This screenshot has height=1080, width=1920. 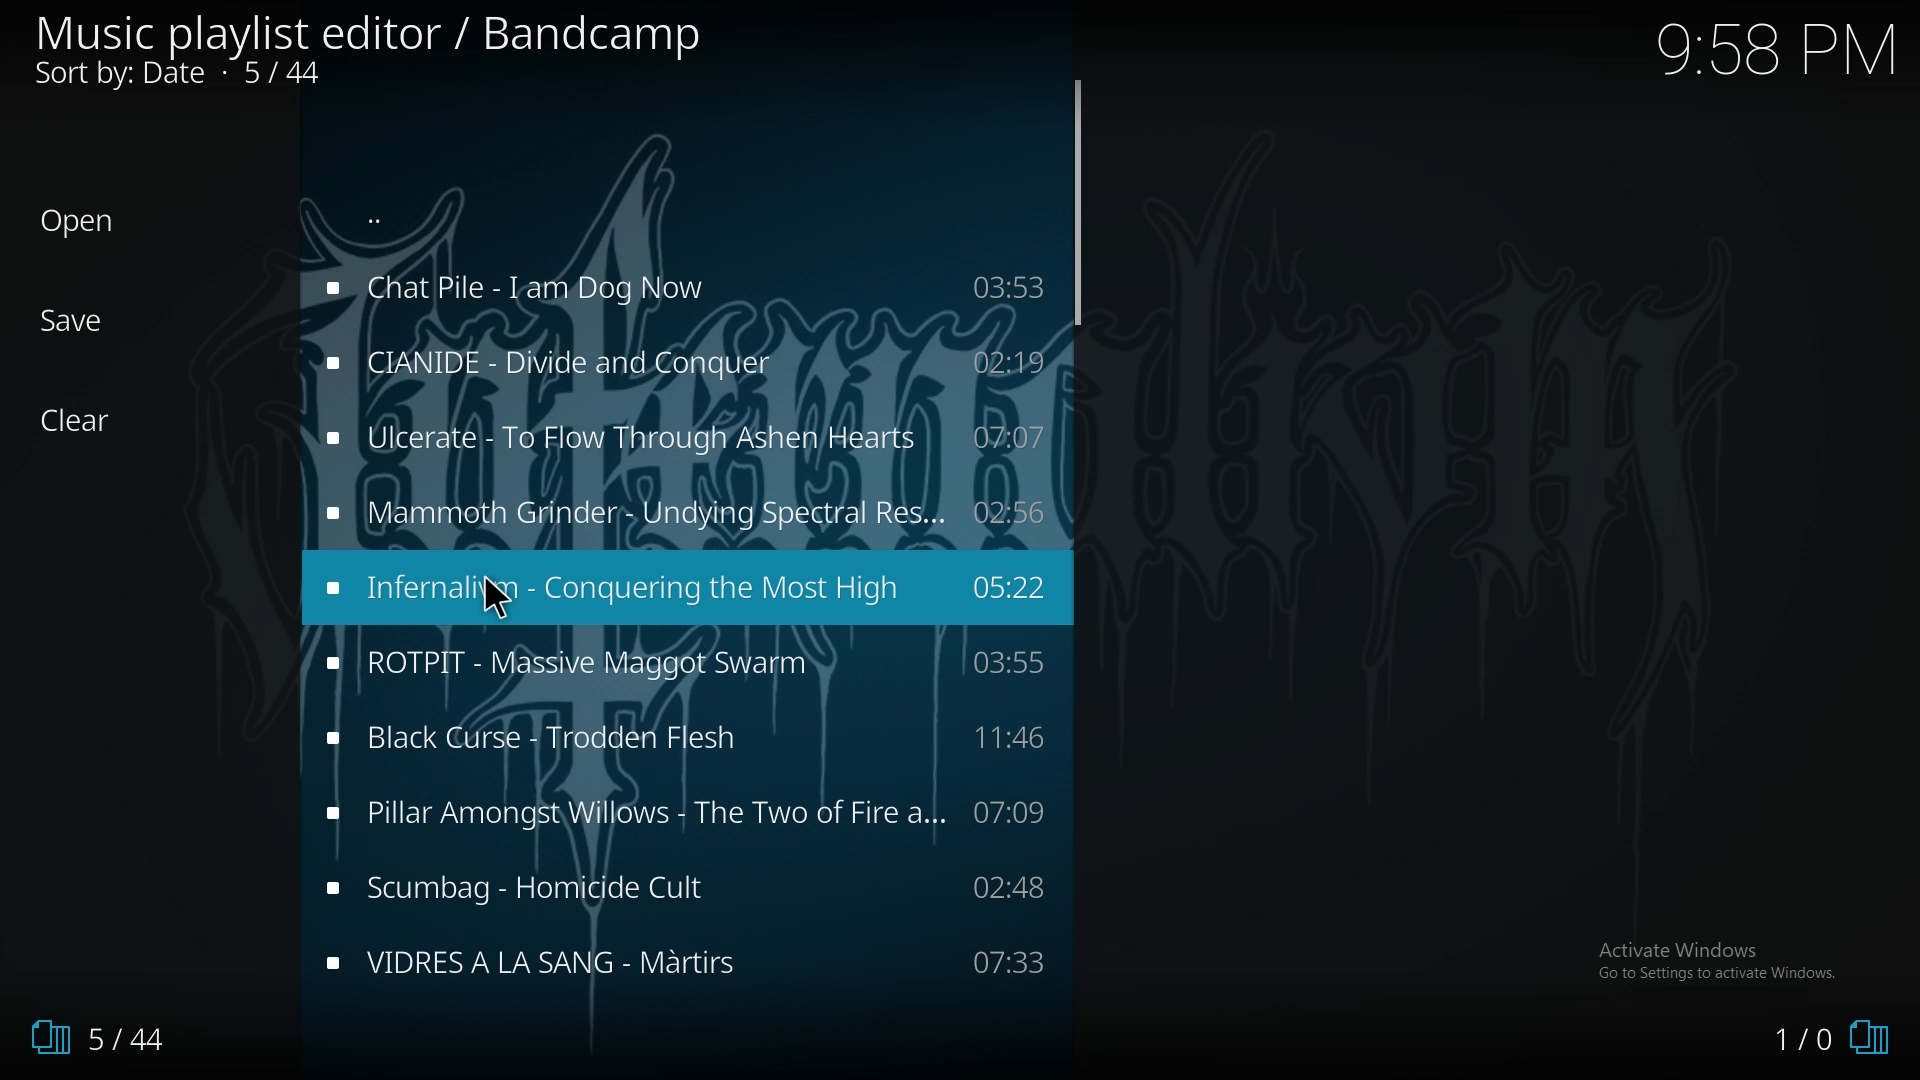 I want to click on music, so click(x=687, y=887).